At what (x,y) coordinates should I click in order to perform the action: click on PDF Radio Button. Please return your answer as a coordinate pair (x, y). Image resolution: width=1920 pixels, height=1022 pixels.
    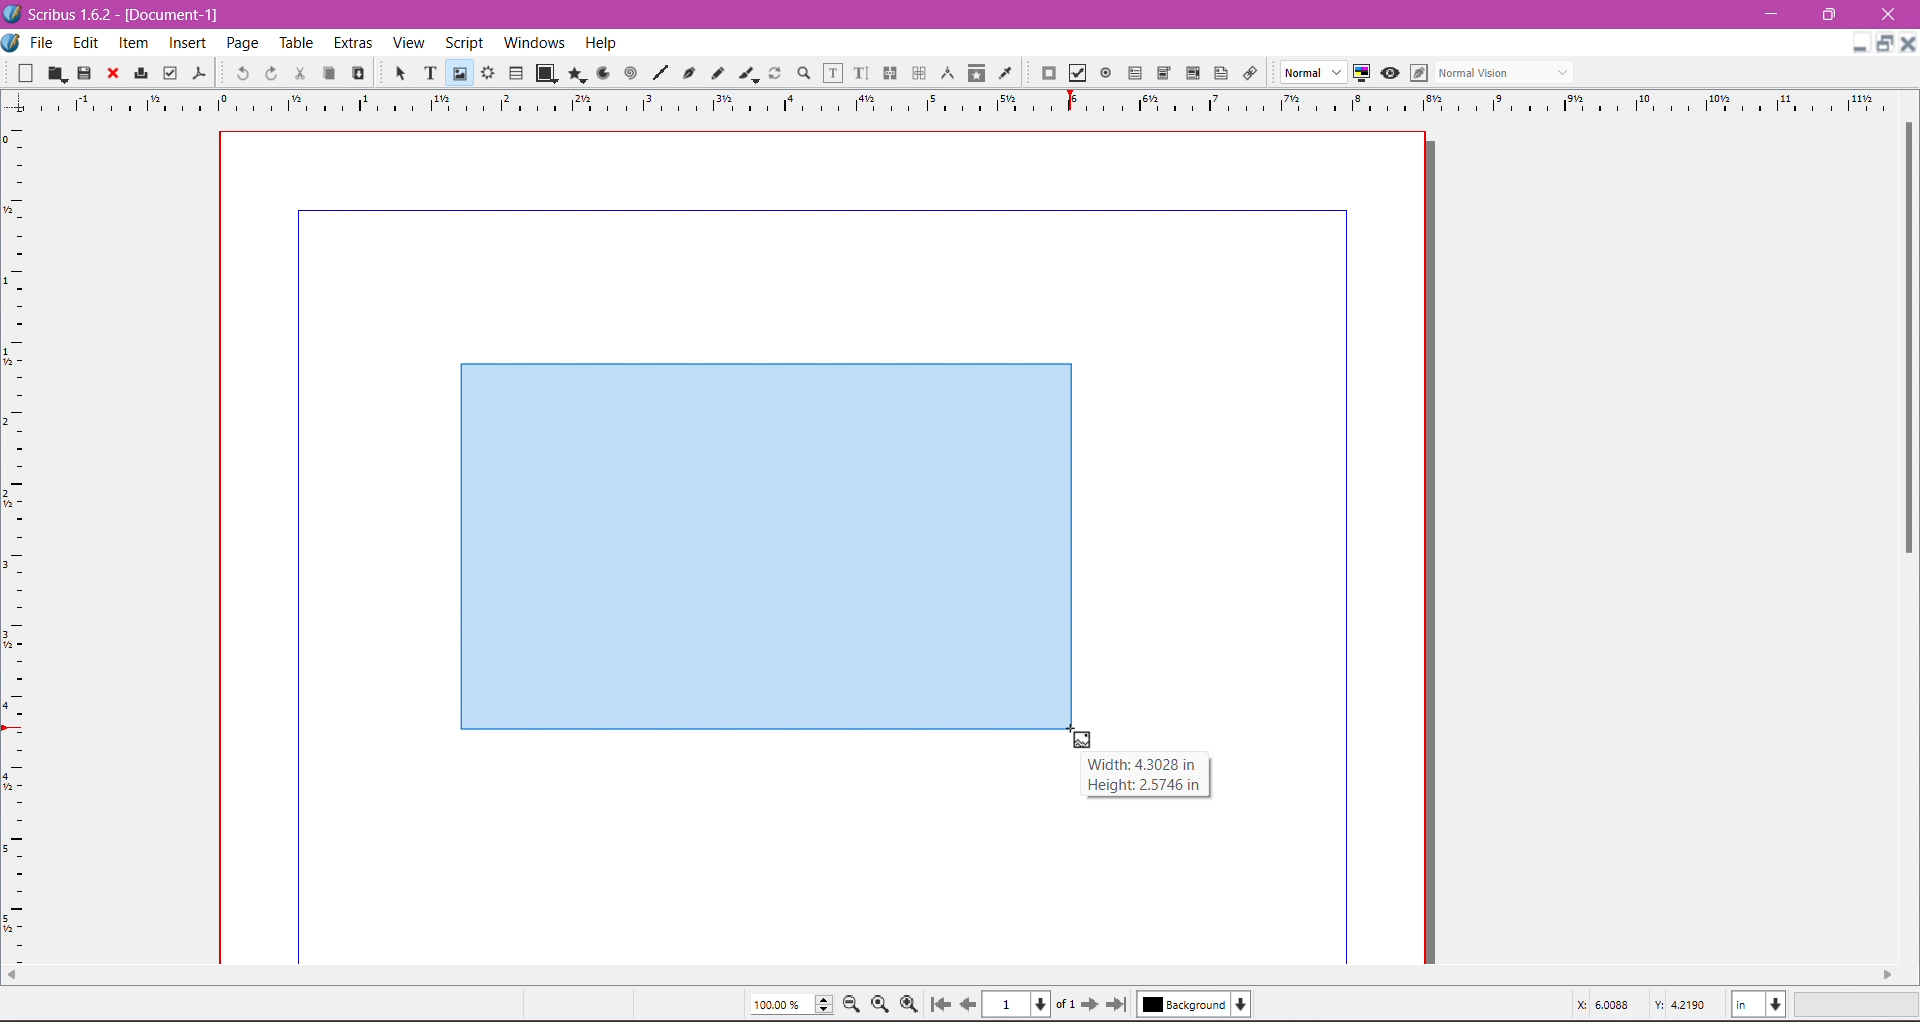
    Looking at the image, I should click on (1106, 73).